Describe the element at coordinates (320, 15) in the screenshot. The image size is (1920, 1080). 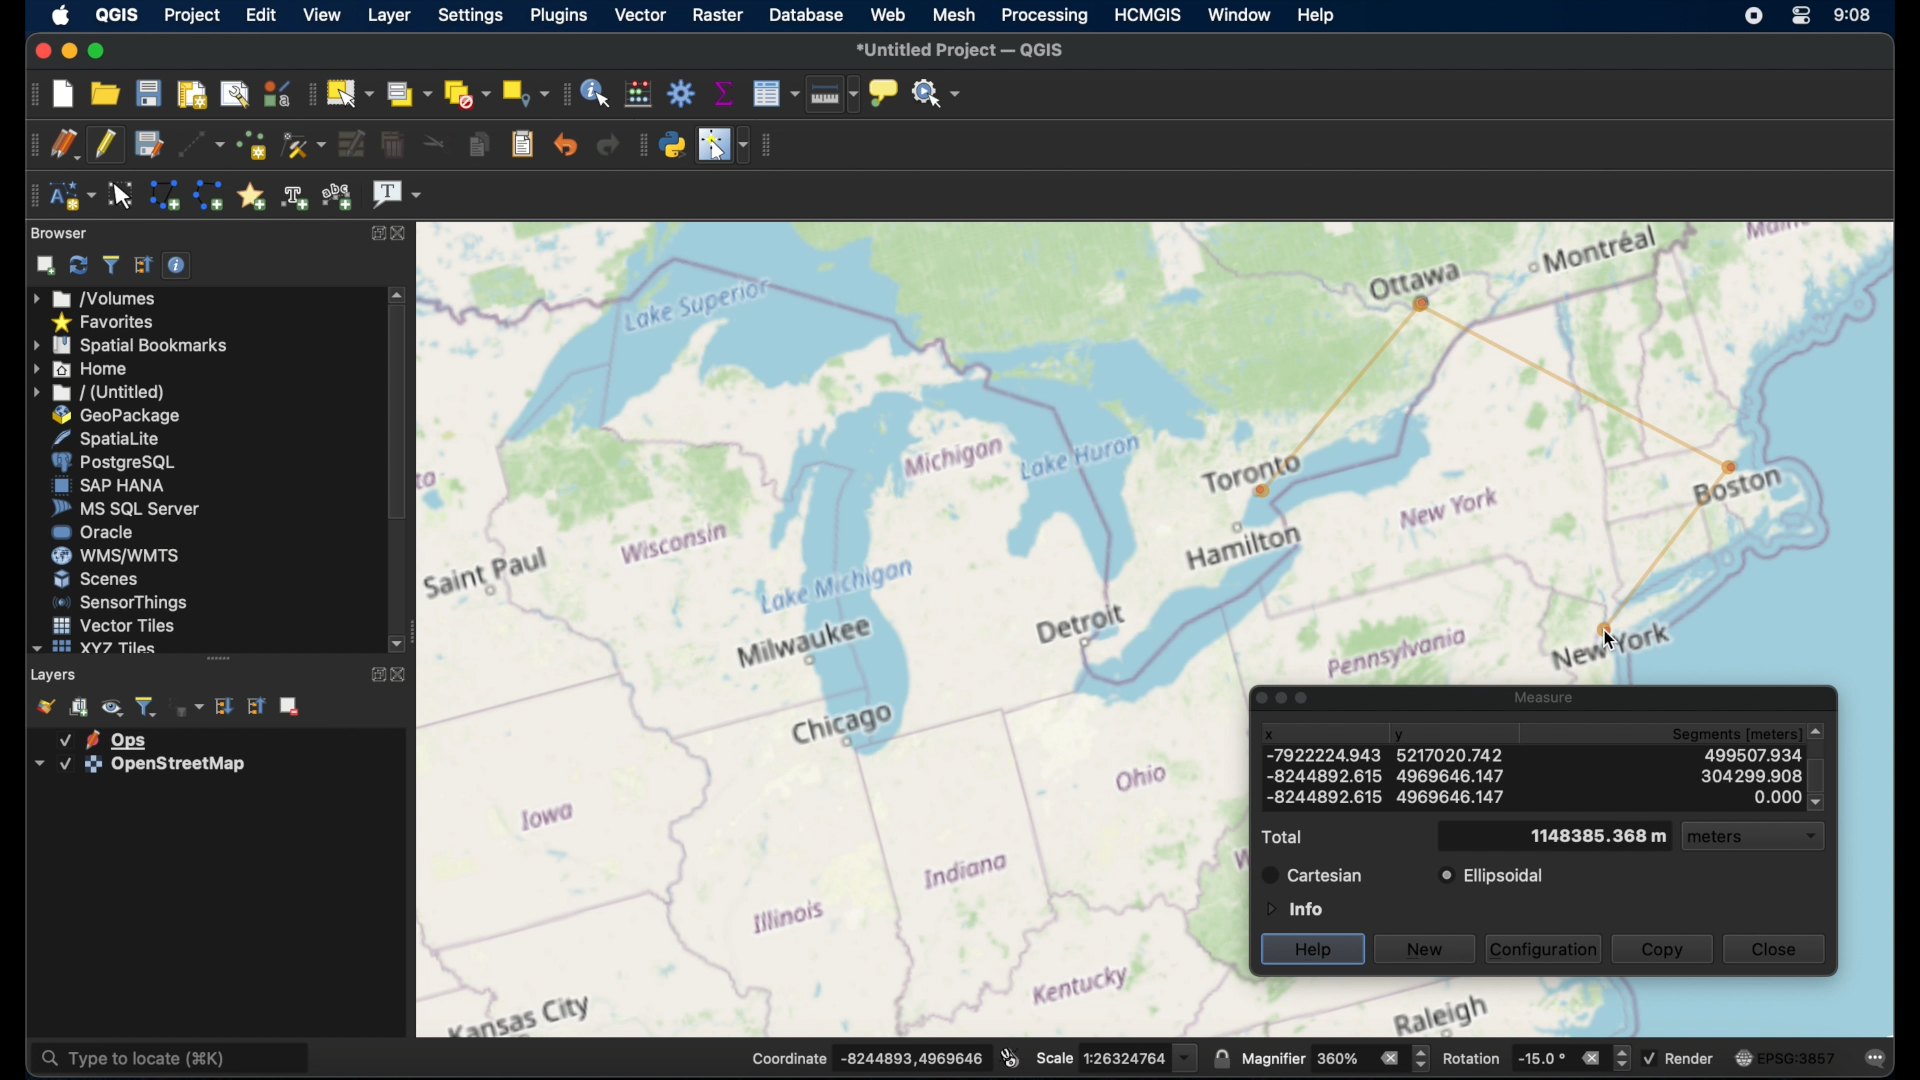
I see `view` at that location.